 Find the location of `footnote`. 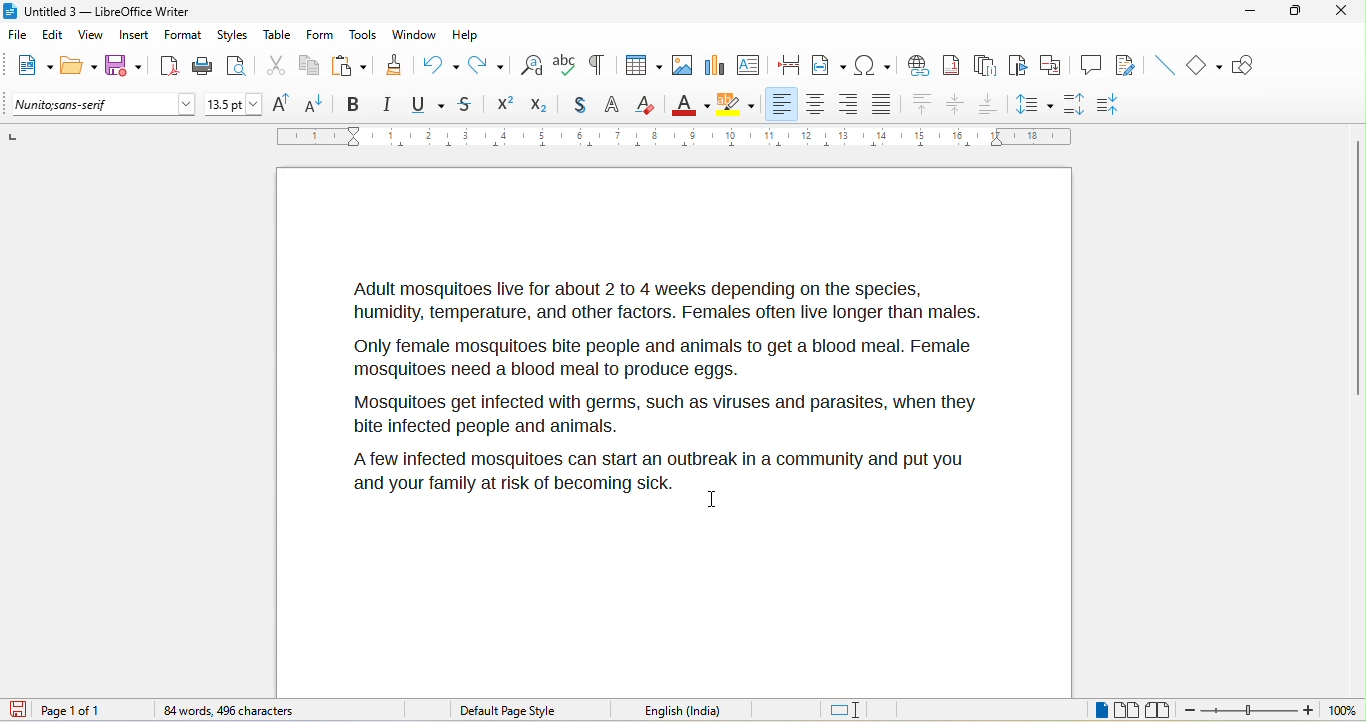

footnote is located at coordinates (951, 64).